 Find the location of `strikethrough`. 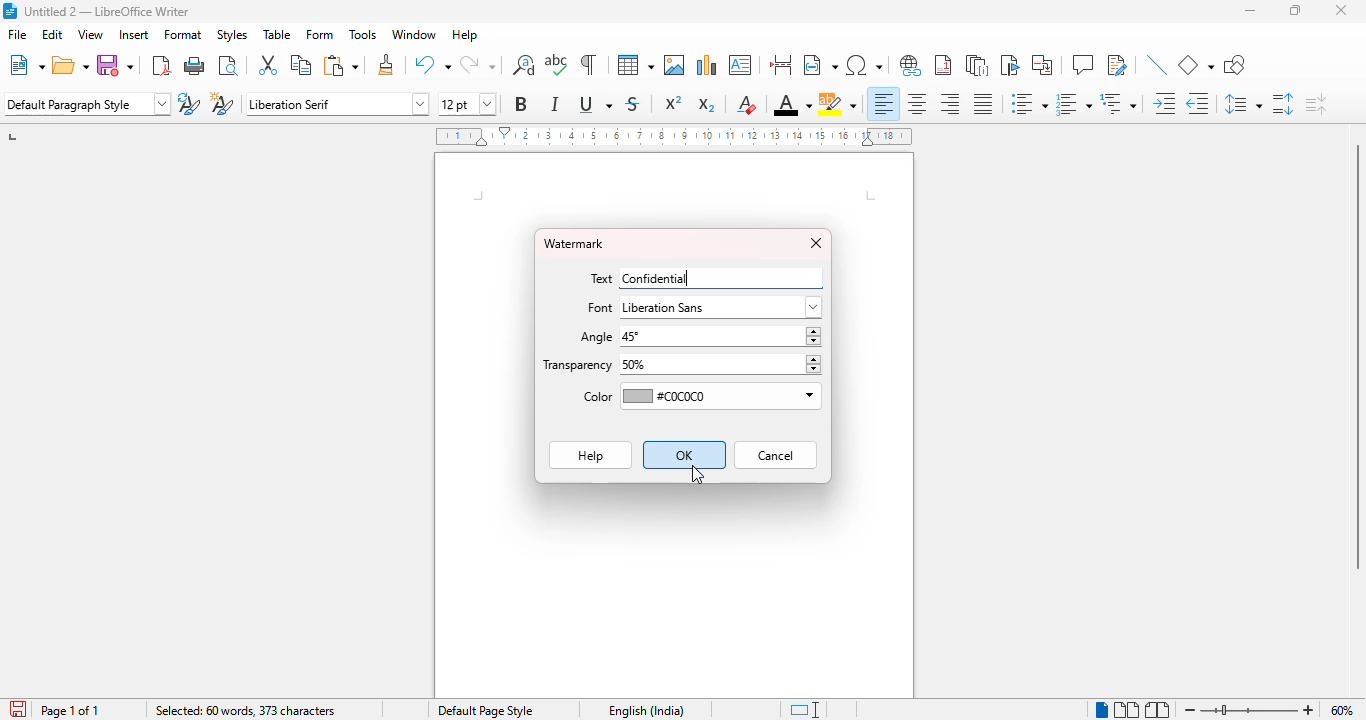

strikethrough is located at coordinates (632, 104).